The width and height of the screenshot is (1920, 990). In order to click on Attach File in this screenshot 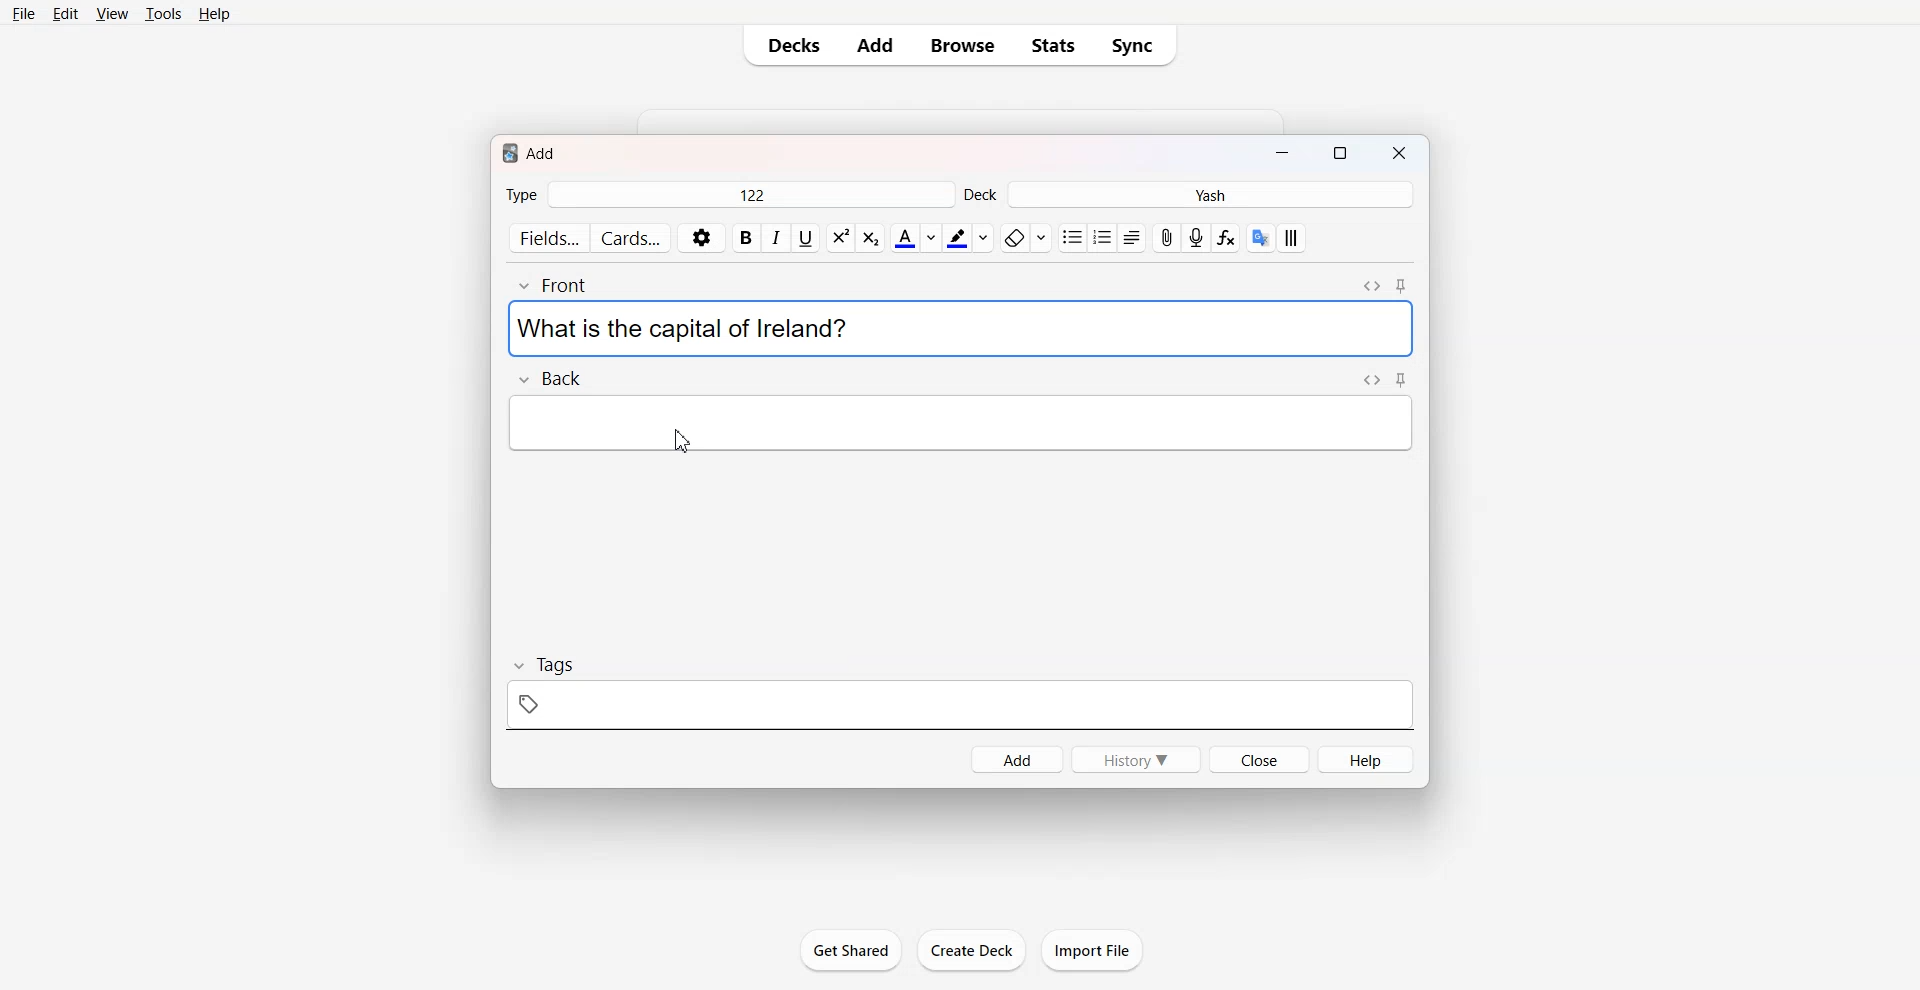, I will do `click(1167, 238)`.